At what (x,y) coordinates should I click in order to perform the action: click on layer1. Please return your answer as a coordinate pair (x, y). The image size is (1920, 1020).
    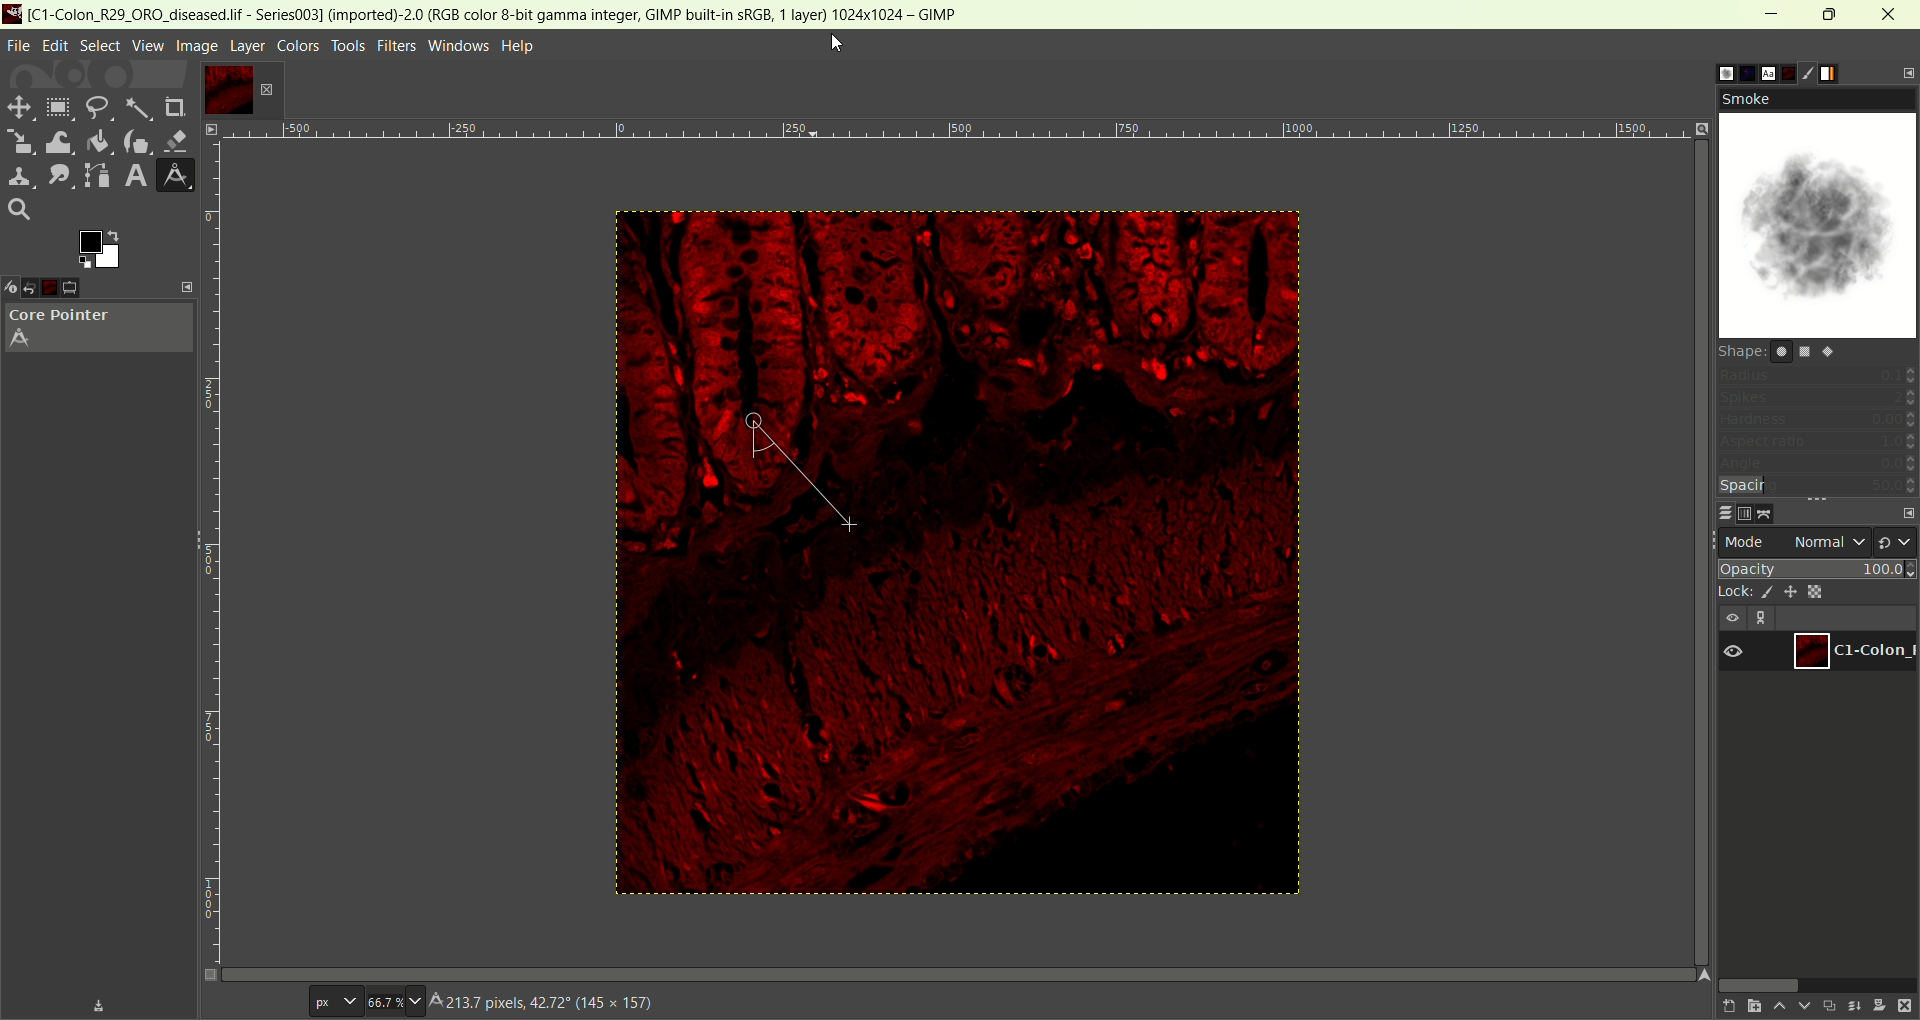
    Looking at the image, I should click on (223, 89).